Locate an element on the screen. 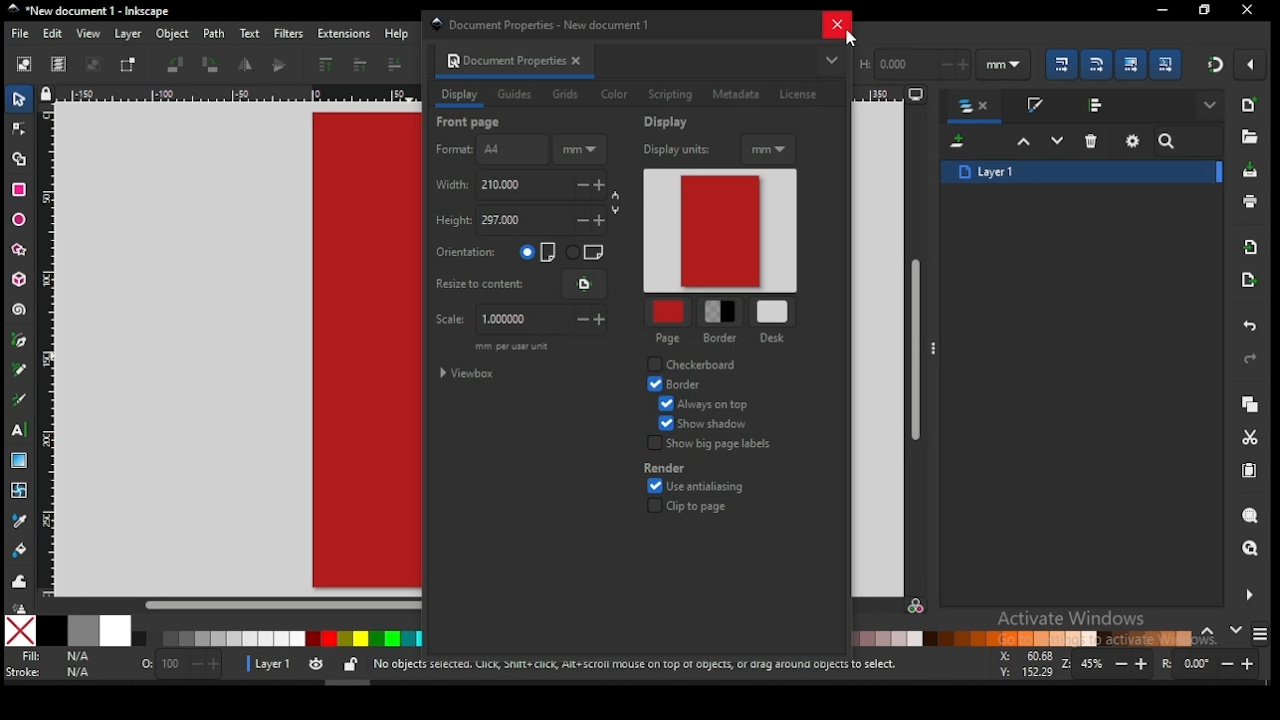 The height and width of the screenshot is (720, 1280). zoom object is located at coordinates (1250, 516).